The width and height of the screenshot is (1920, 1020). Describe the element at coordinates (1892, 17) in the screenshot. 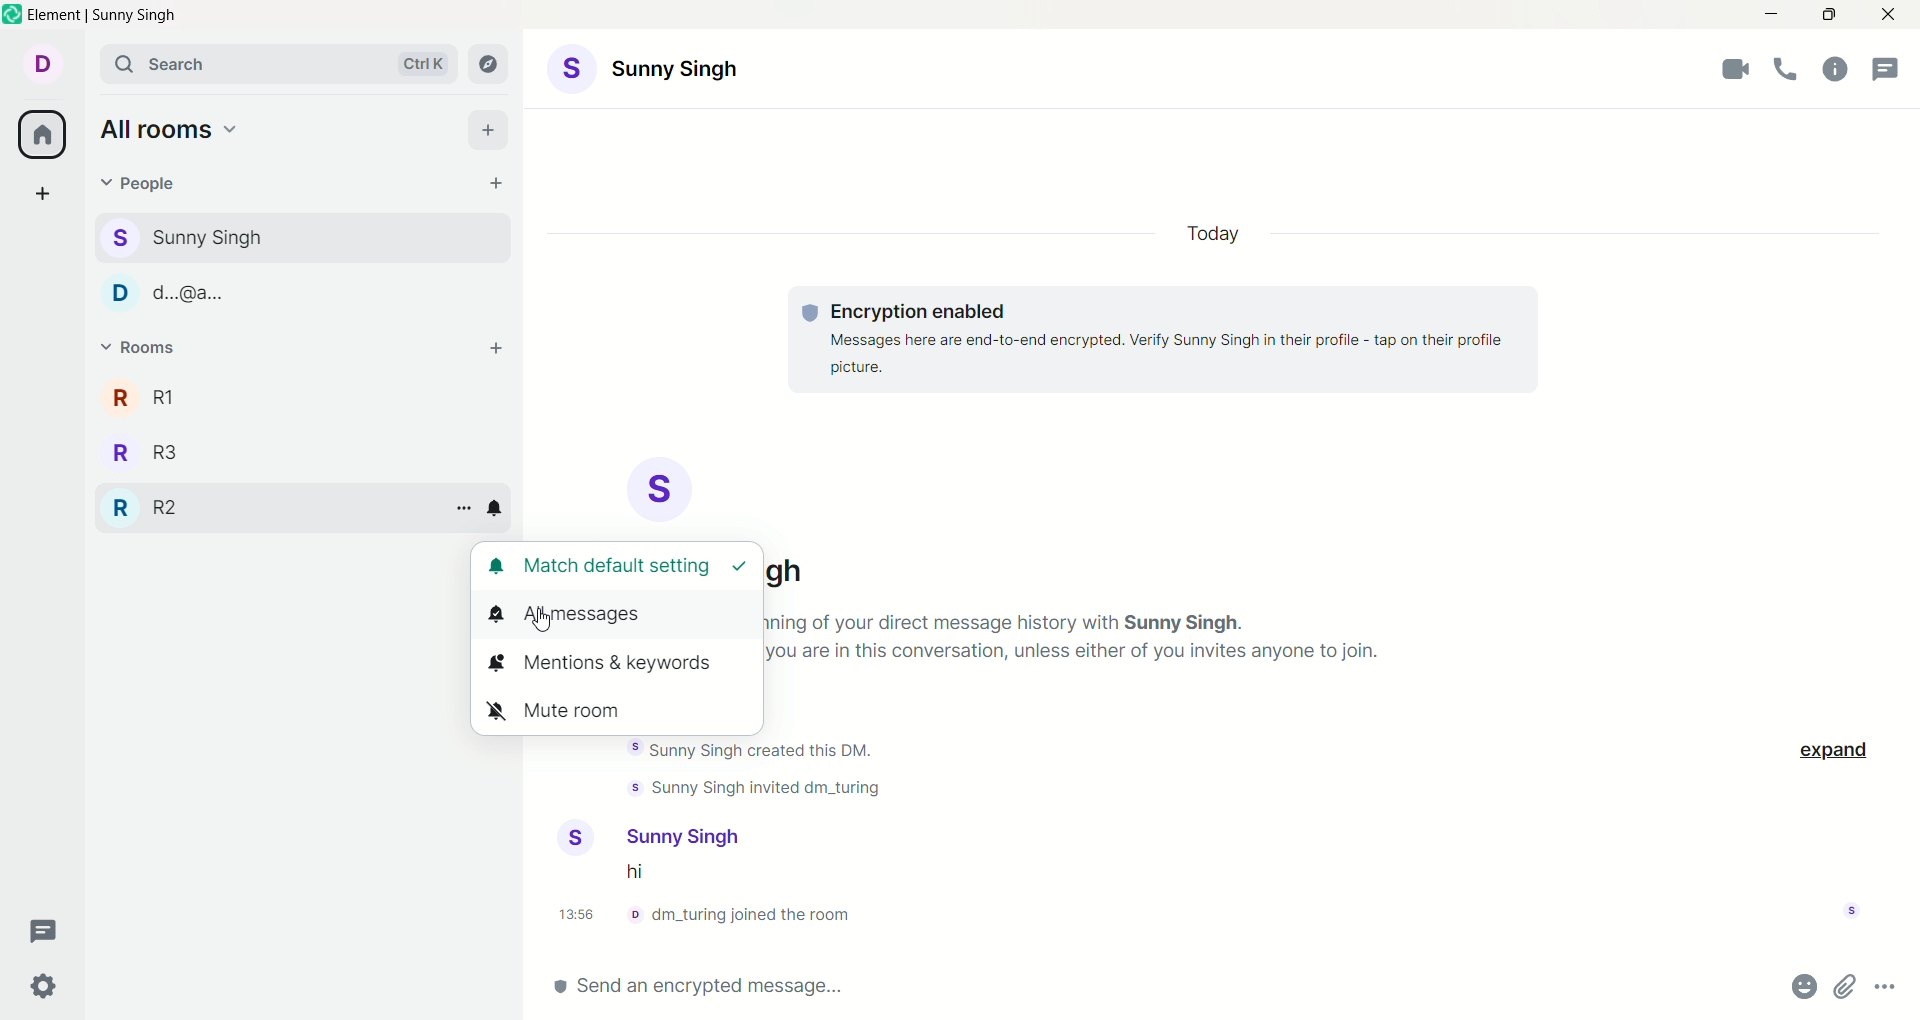

I see `close` at that location.